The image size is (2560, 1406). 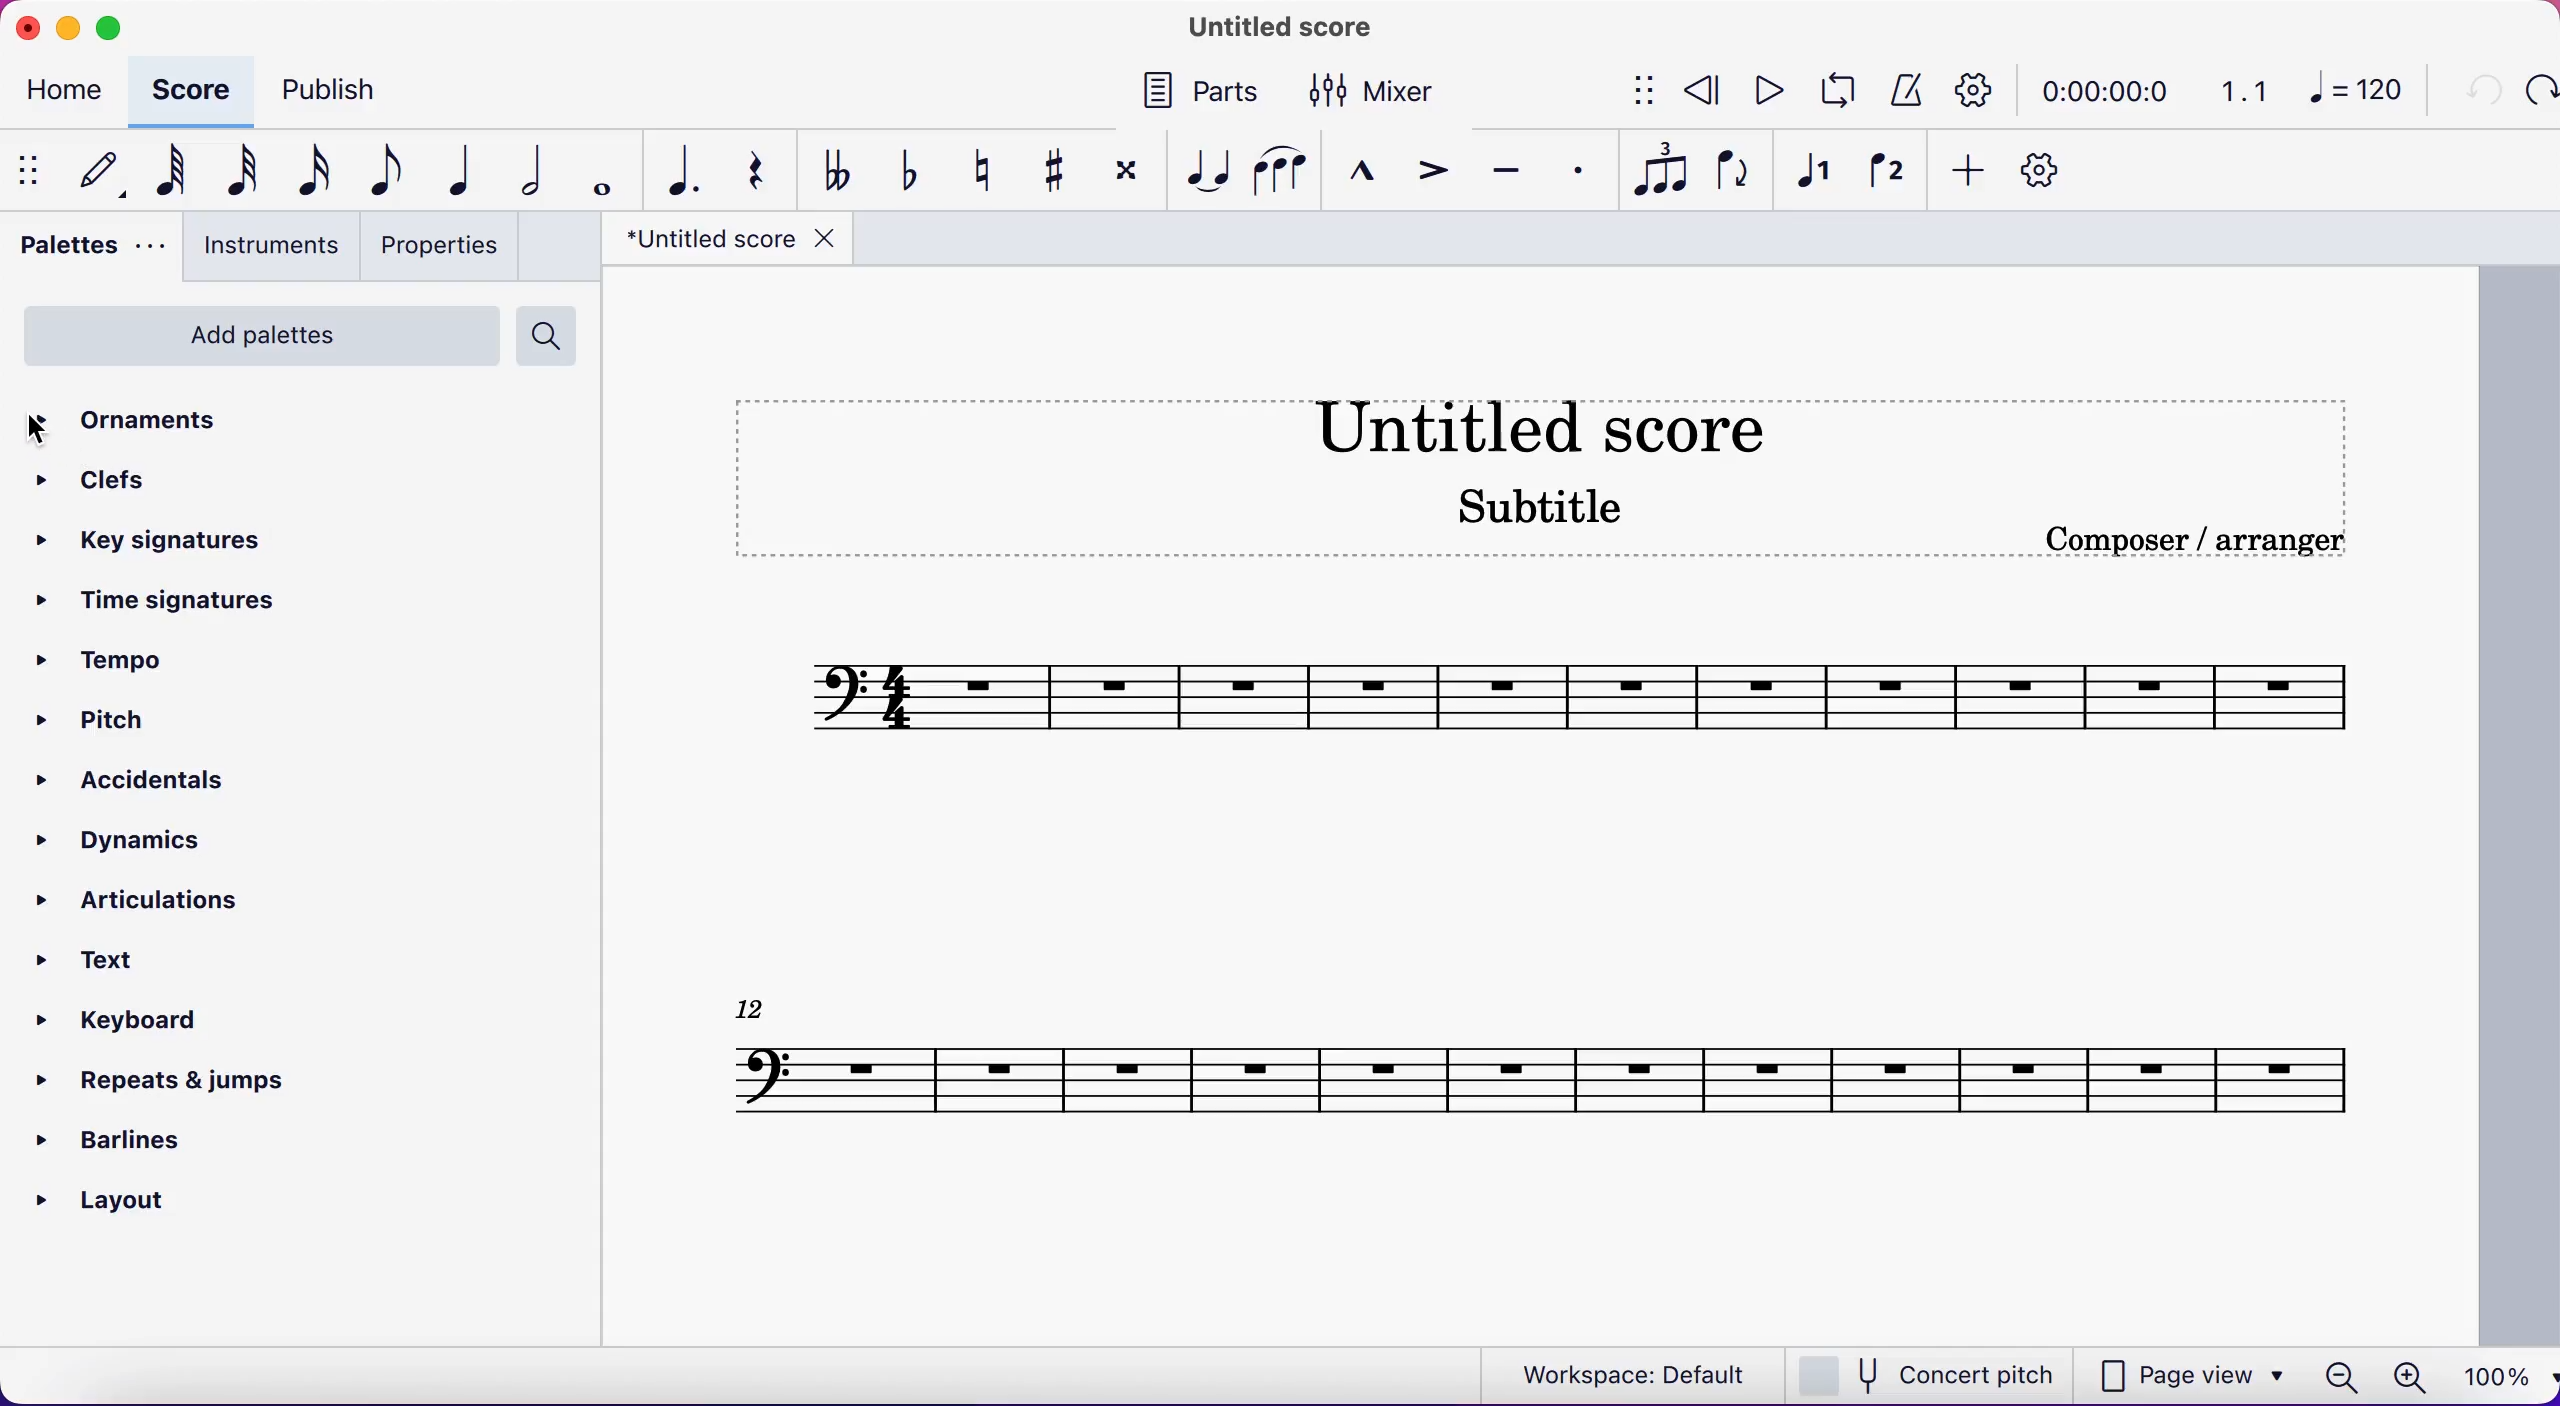 I want to click on title, so click(x=723, y=245).